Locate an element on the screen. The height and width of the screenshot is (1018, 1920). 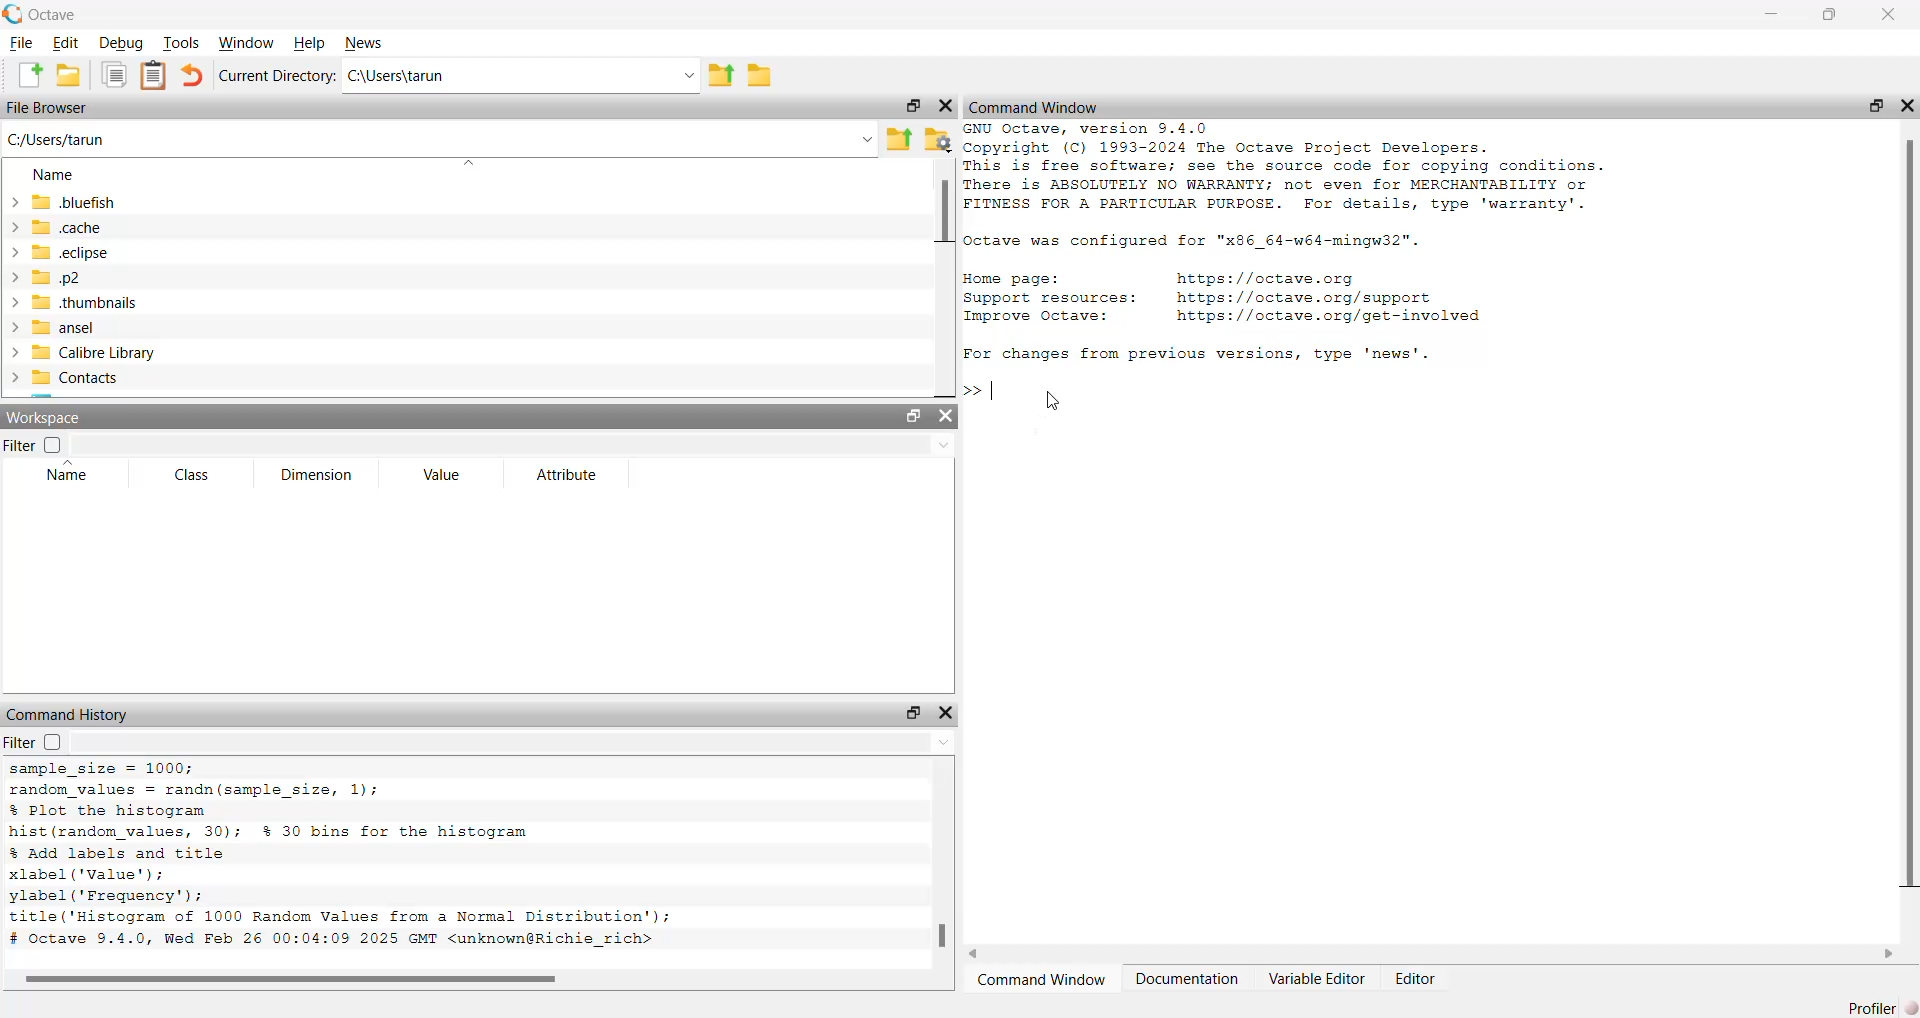
File Browser is located at coordinates (49, 108).